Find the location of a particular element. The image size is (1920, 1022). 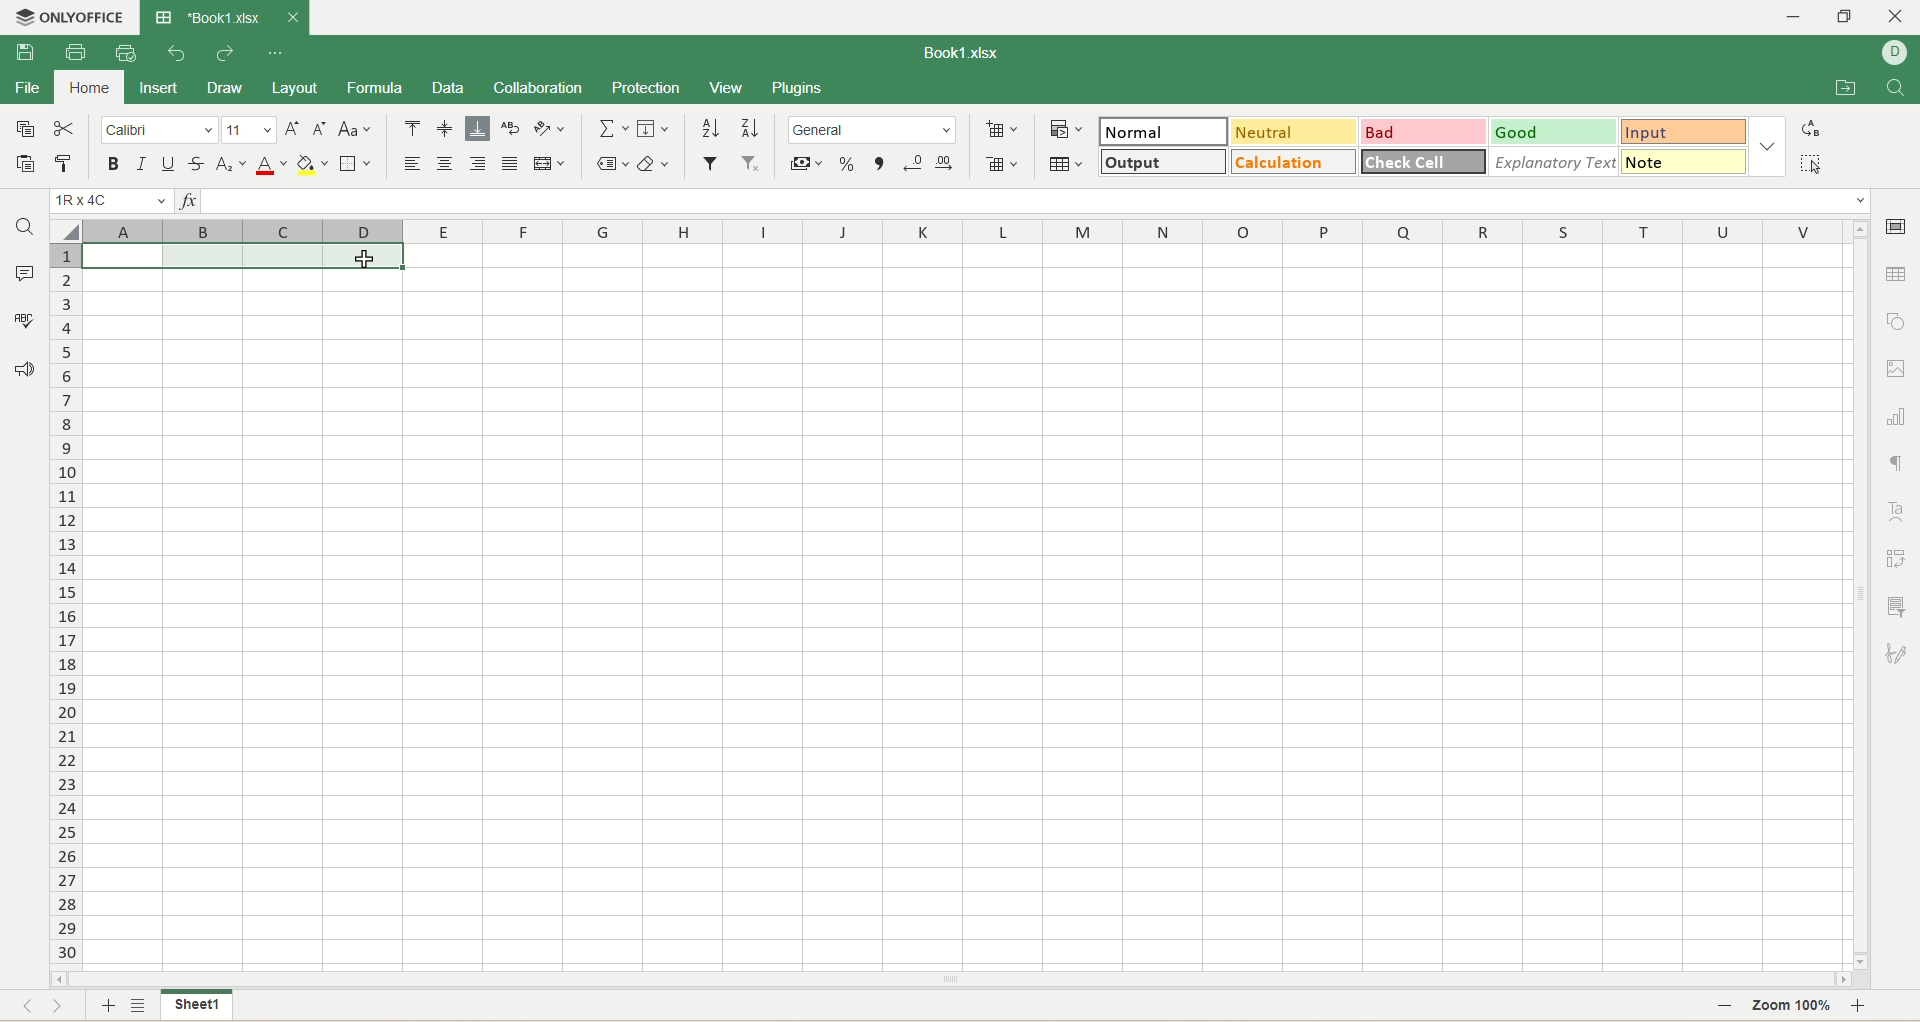

quick print is located at coordinates (126, 53).